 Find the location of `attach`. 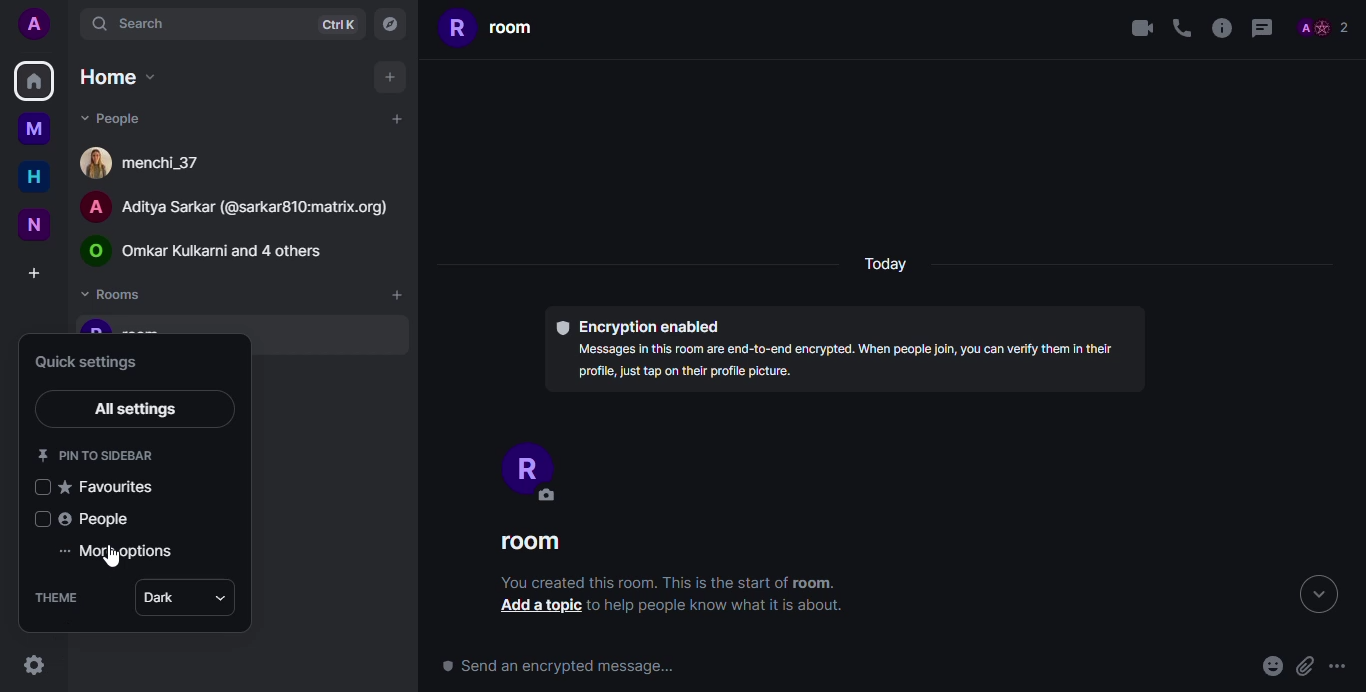

attach is located at coordinates (1307, 667).